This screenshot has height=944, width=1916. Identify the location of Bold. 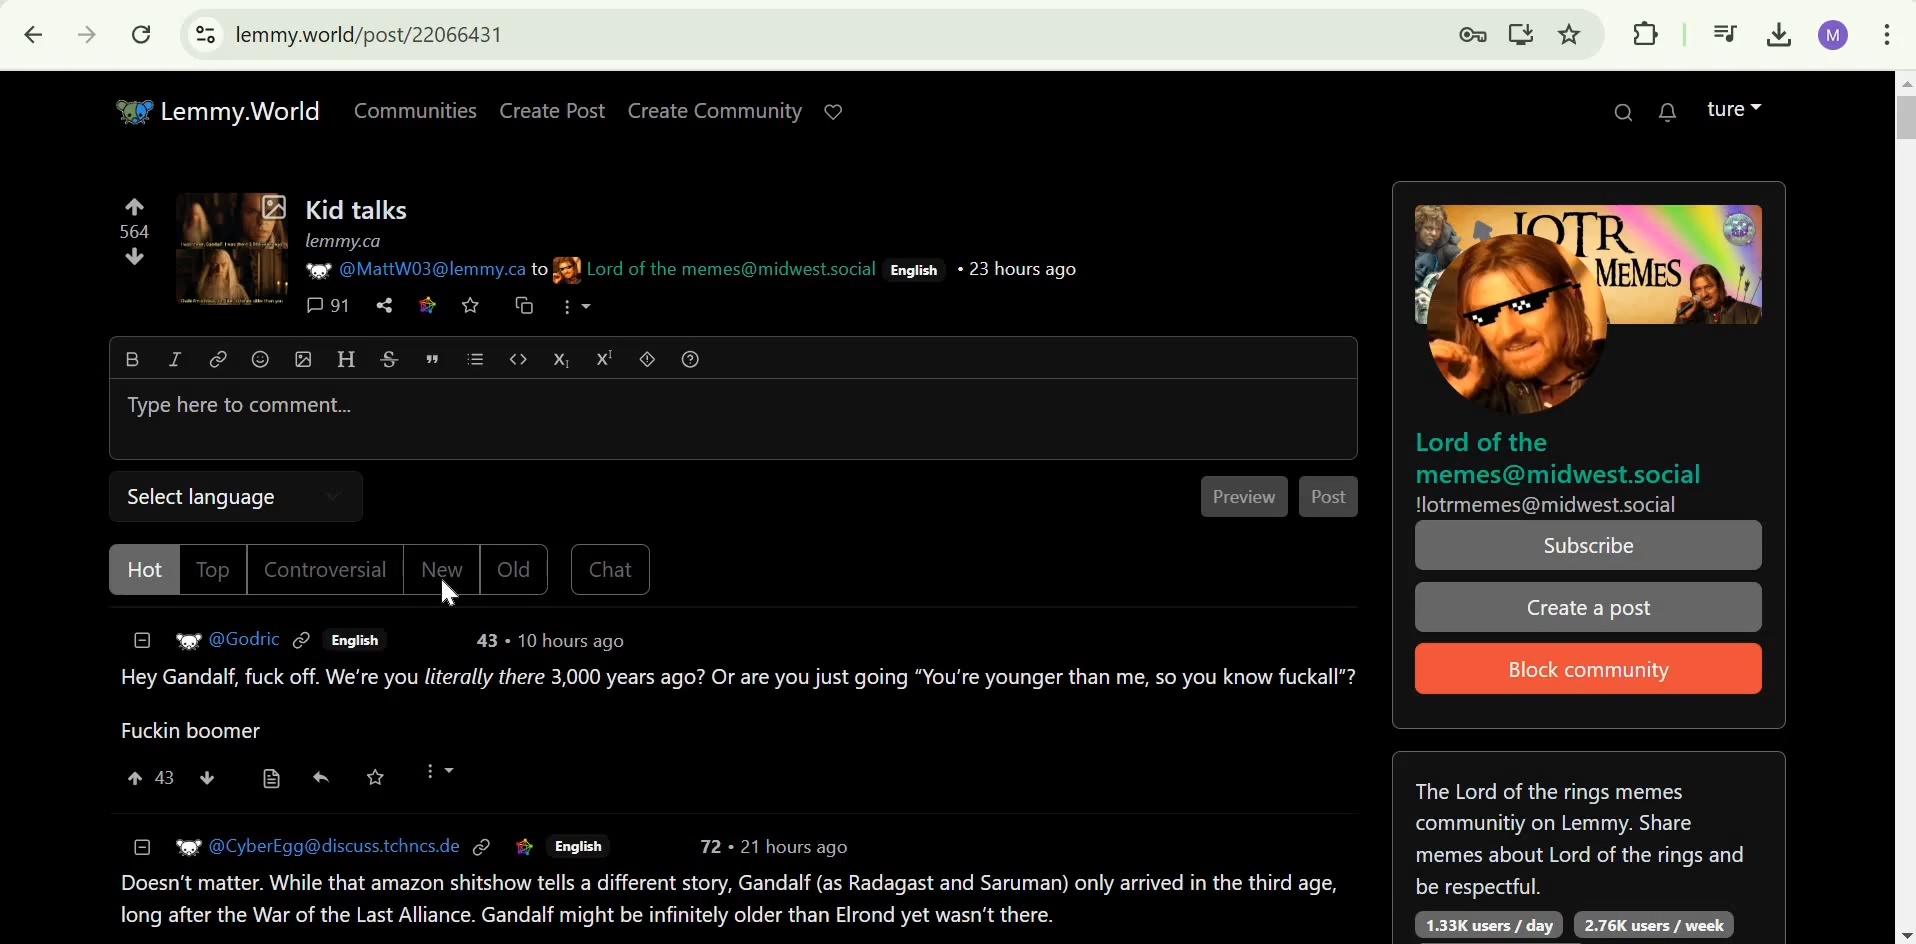
(134, 358).